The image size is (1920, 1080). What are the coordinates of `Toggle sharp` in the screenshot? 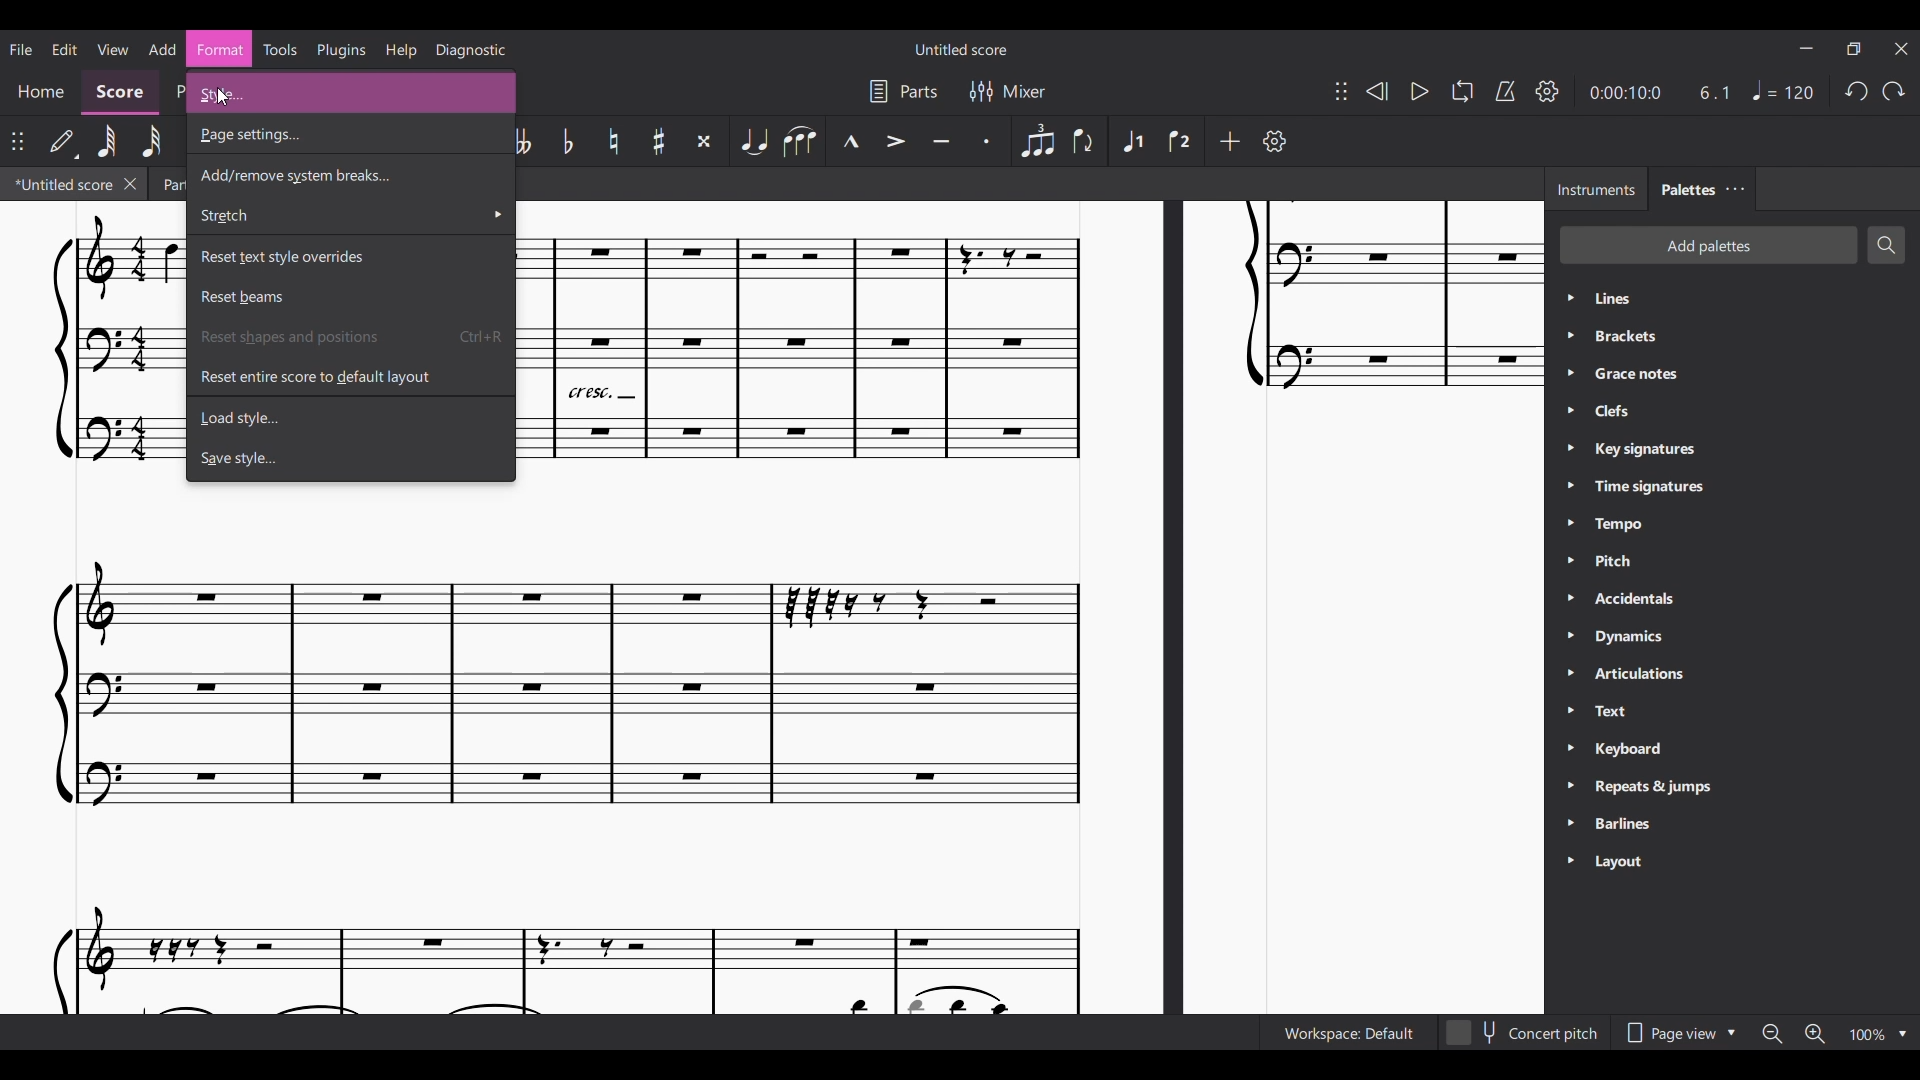 It's located at (660, 141).